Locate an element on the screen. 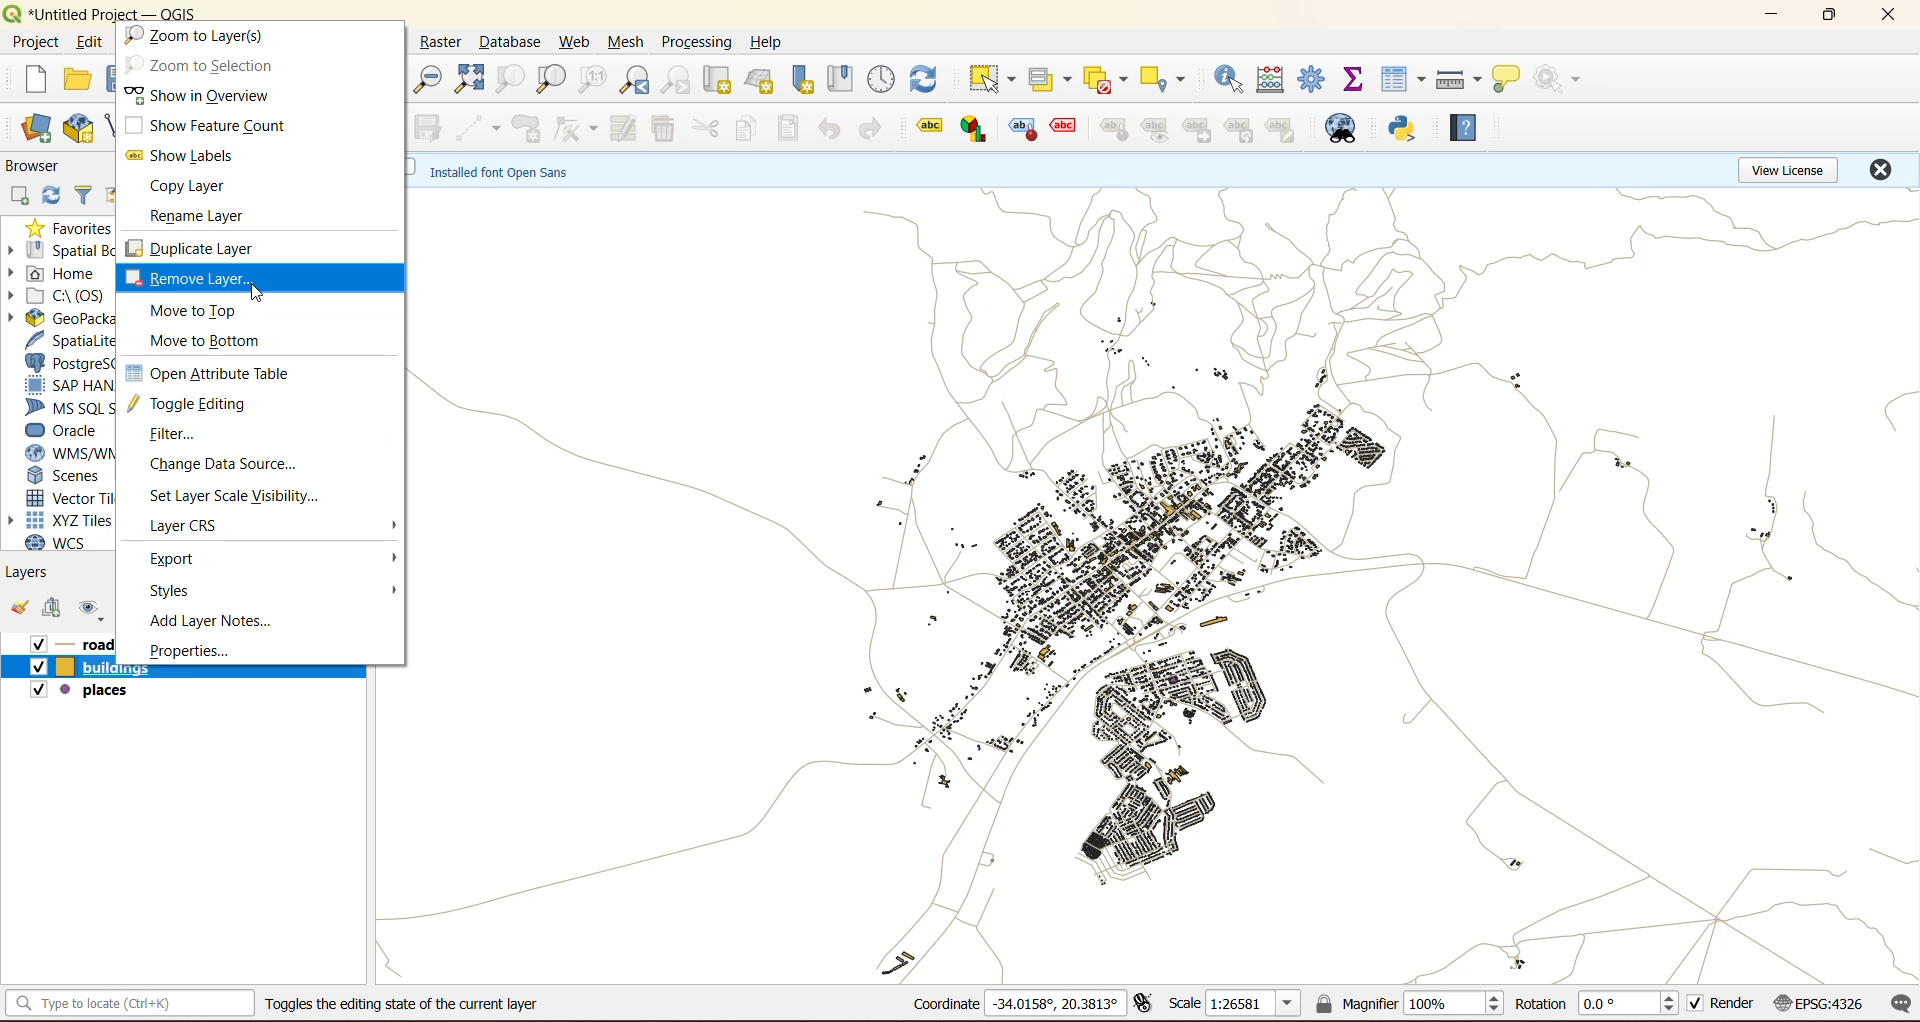  scale is located at coordinates (1235, 1005).